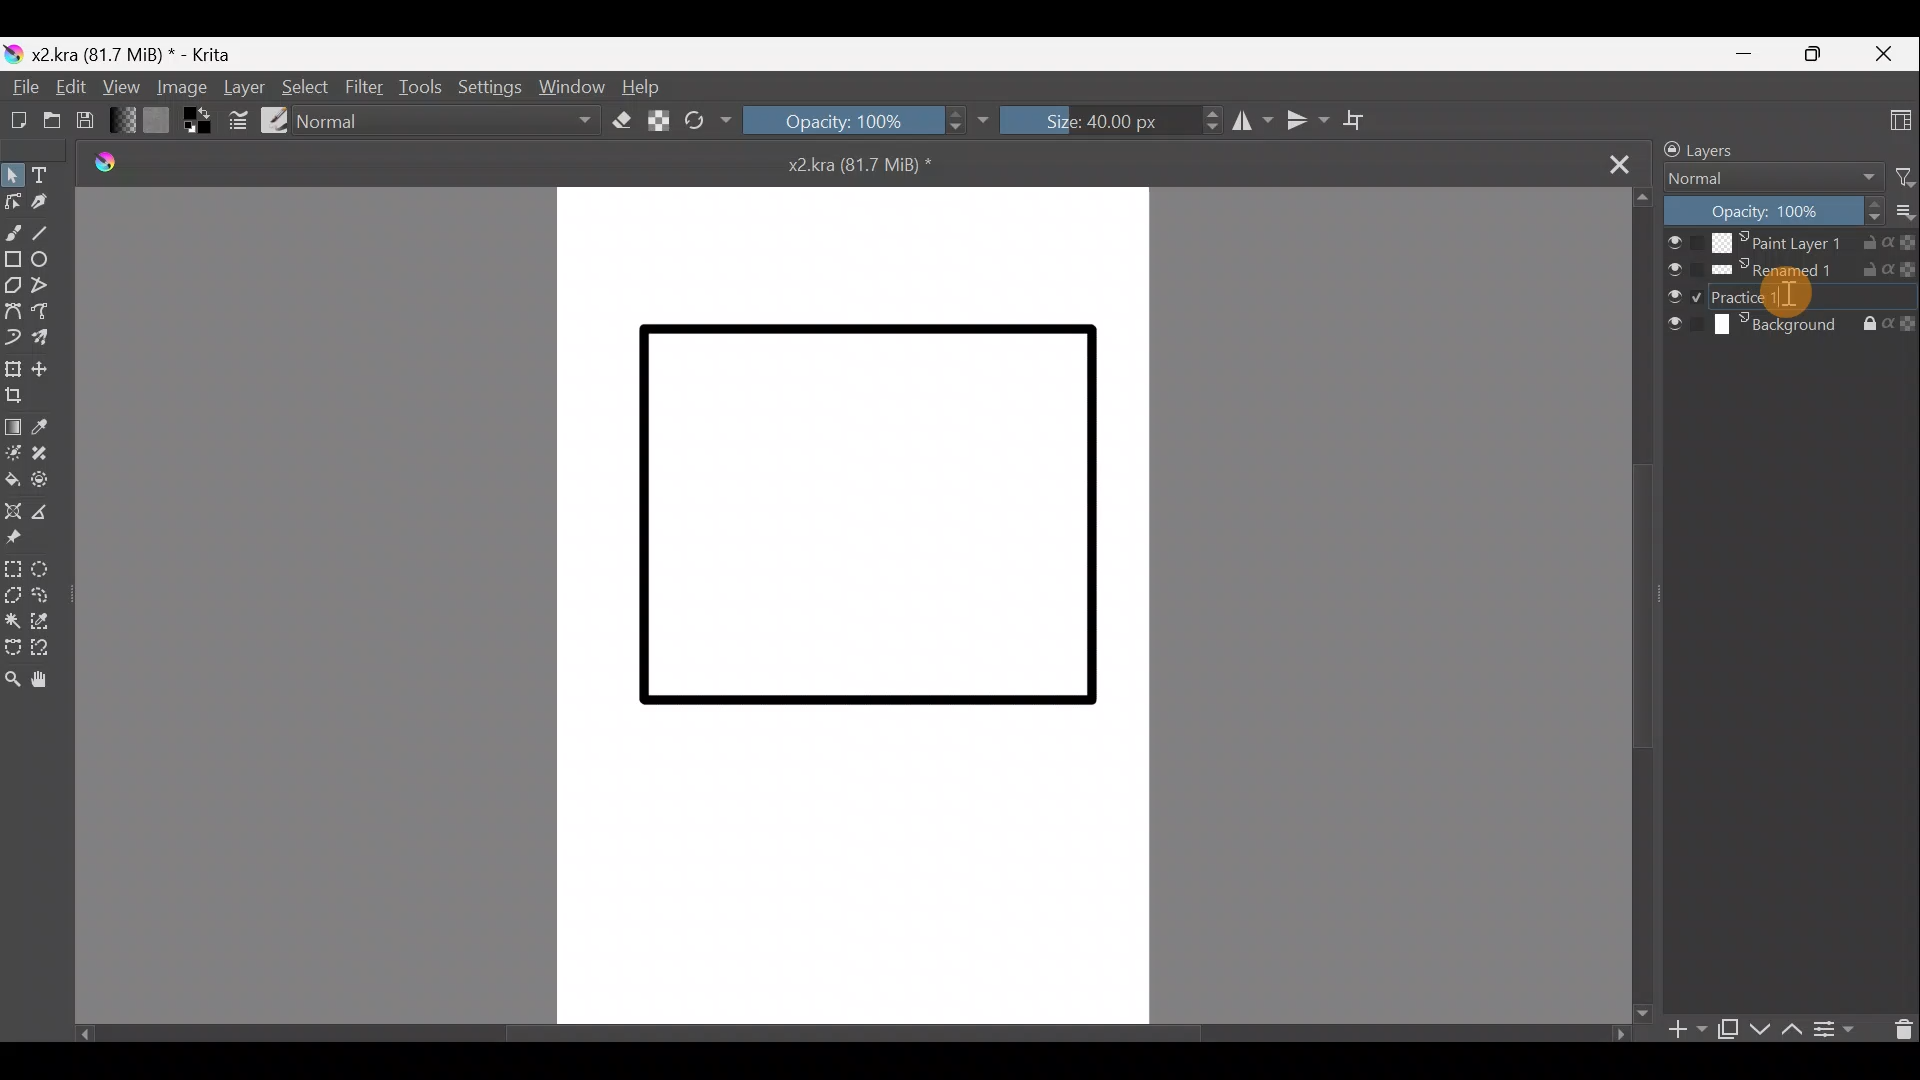 Image resolution: width=1920 pixels, height=1080 pixels. Describe the element at coordinates (13, 455) in the screenshot. I see `Colourise mask tool` at that location.